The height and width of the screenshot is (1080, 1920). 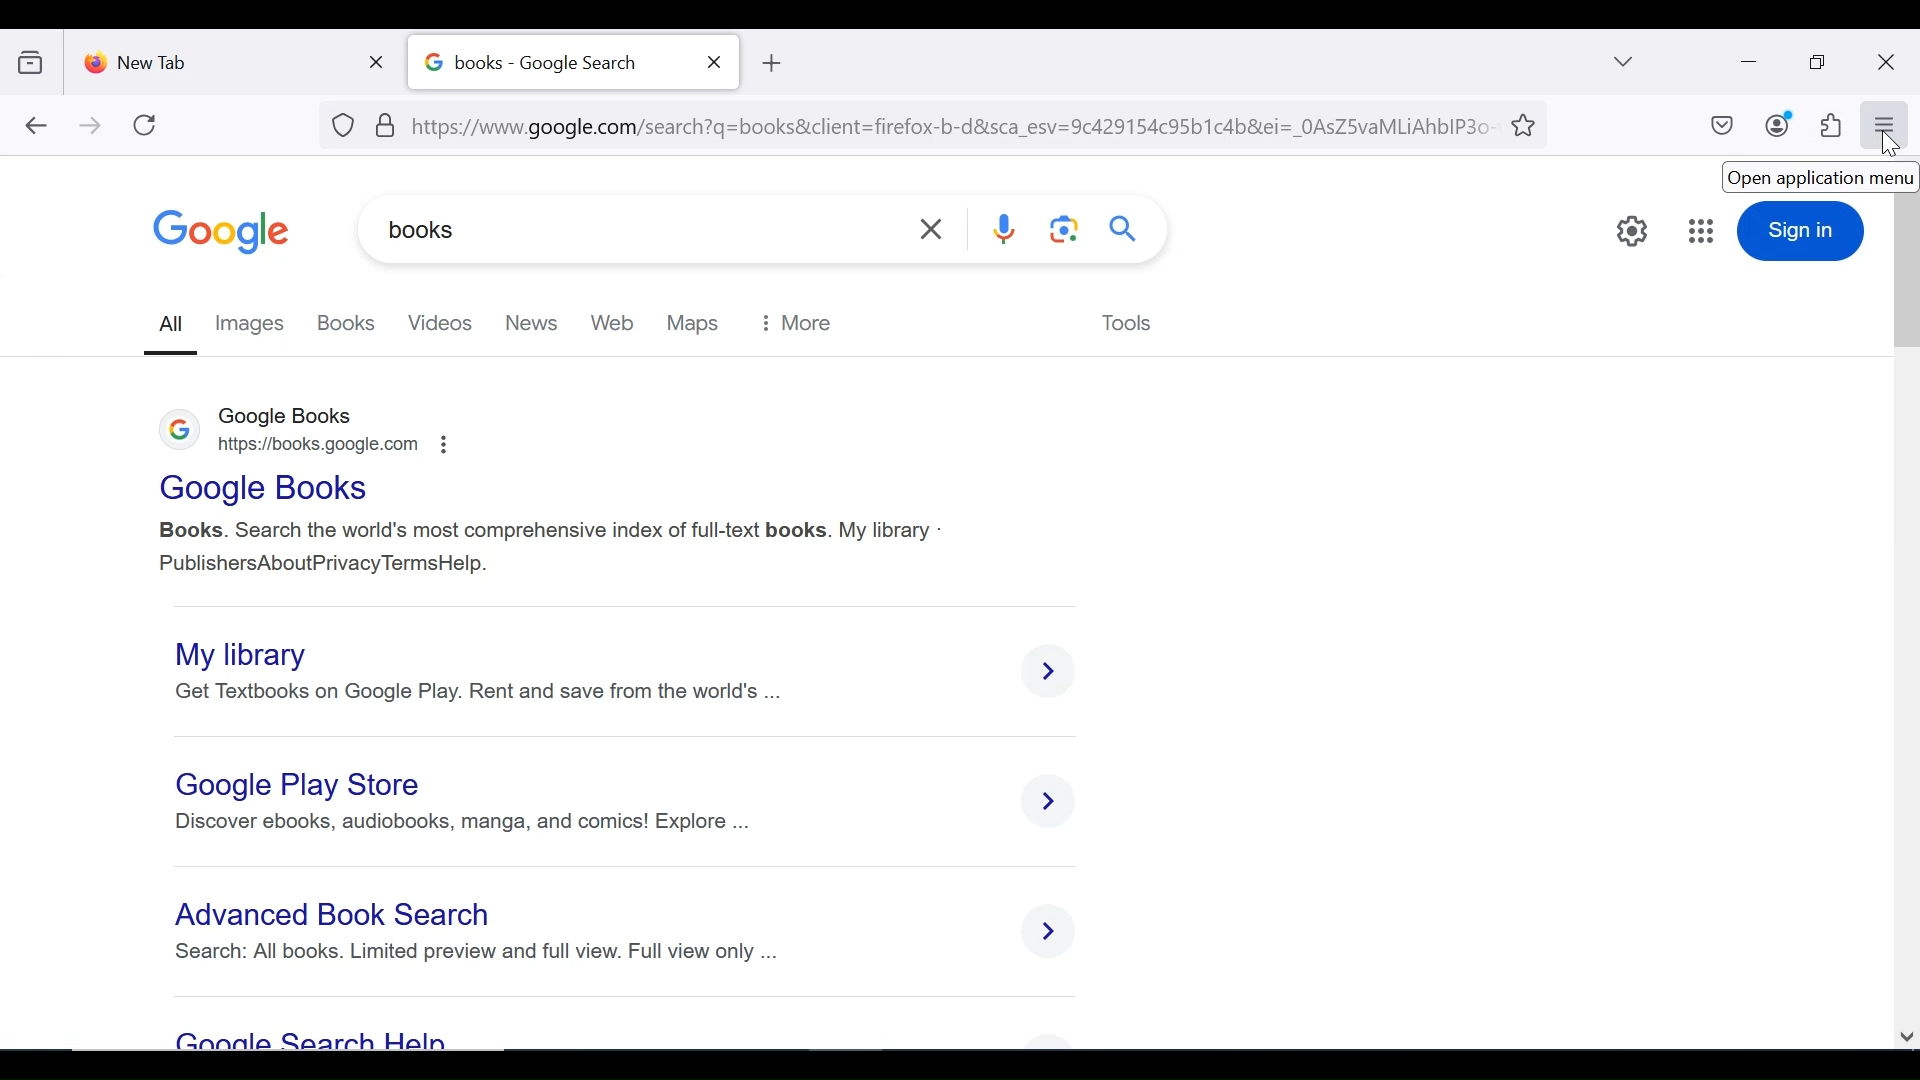 What do you see at coordinates (1819, 176) in the screenshot?
I see `open application menu` at bounding box center [1819, 176].